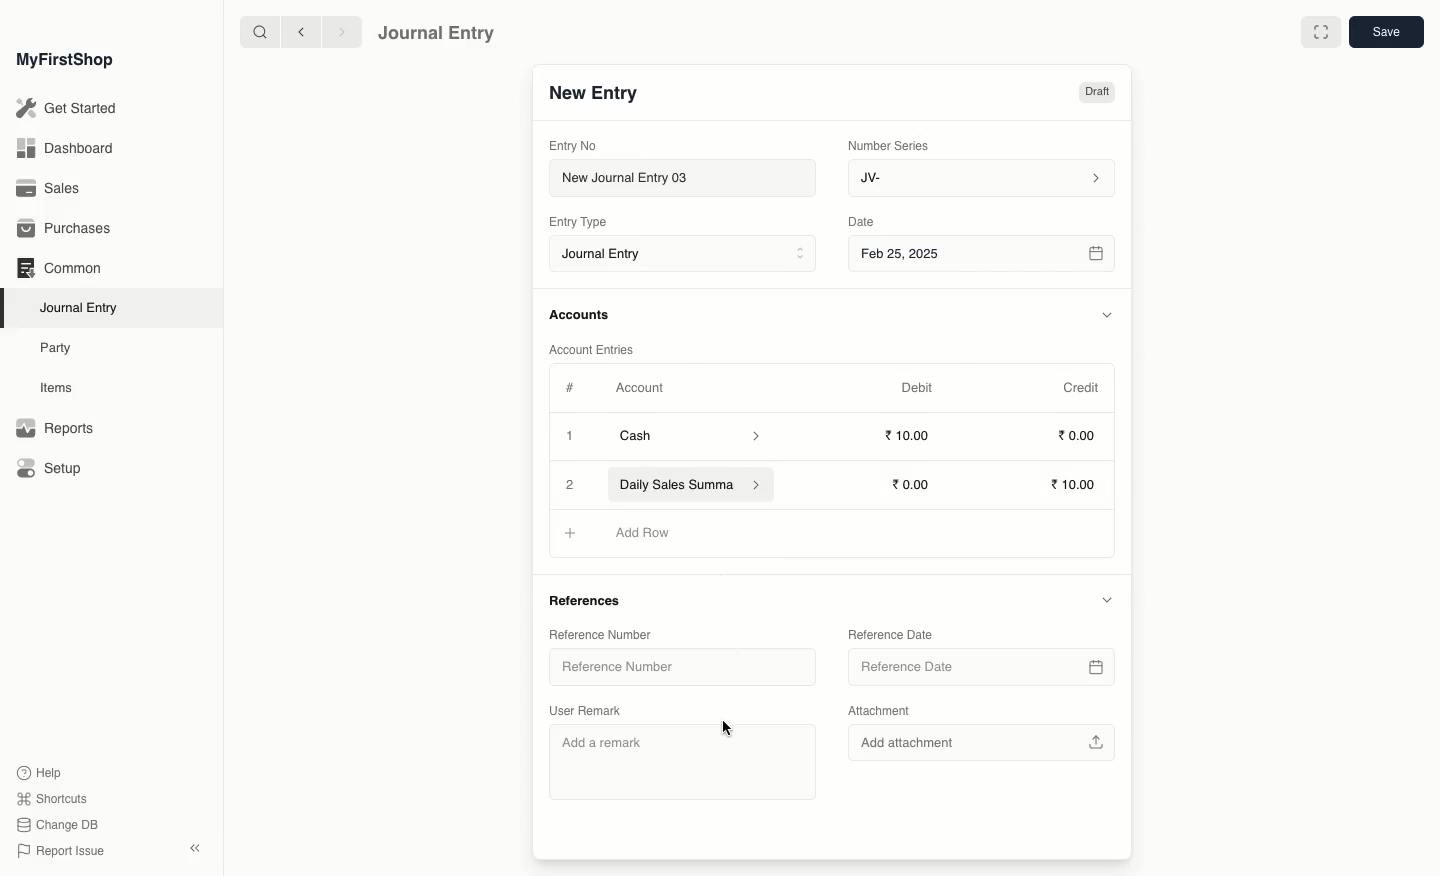 This screenshot has height=876, width=1440. Describe the element at coordinates (979, 178) in the screenshot. I see `JV-` at that location.